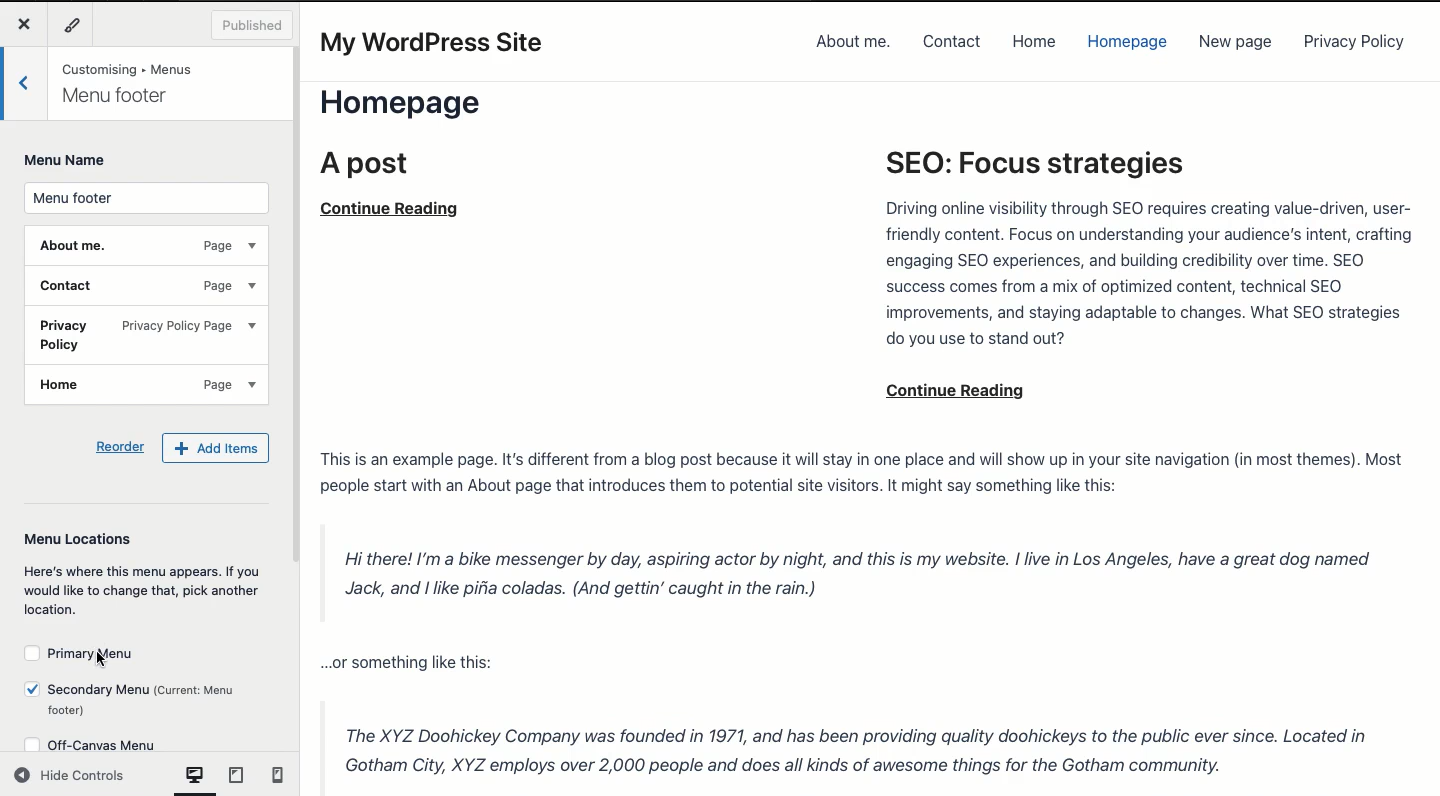  Describe the element at coordinates (436, 44) in the screenshot. I see `My WordPress Site` at that location.